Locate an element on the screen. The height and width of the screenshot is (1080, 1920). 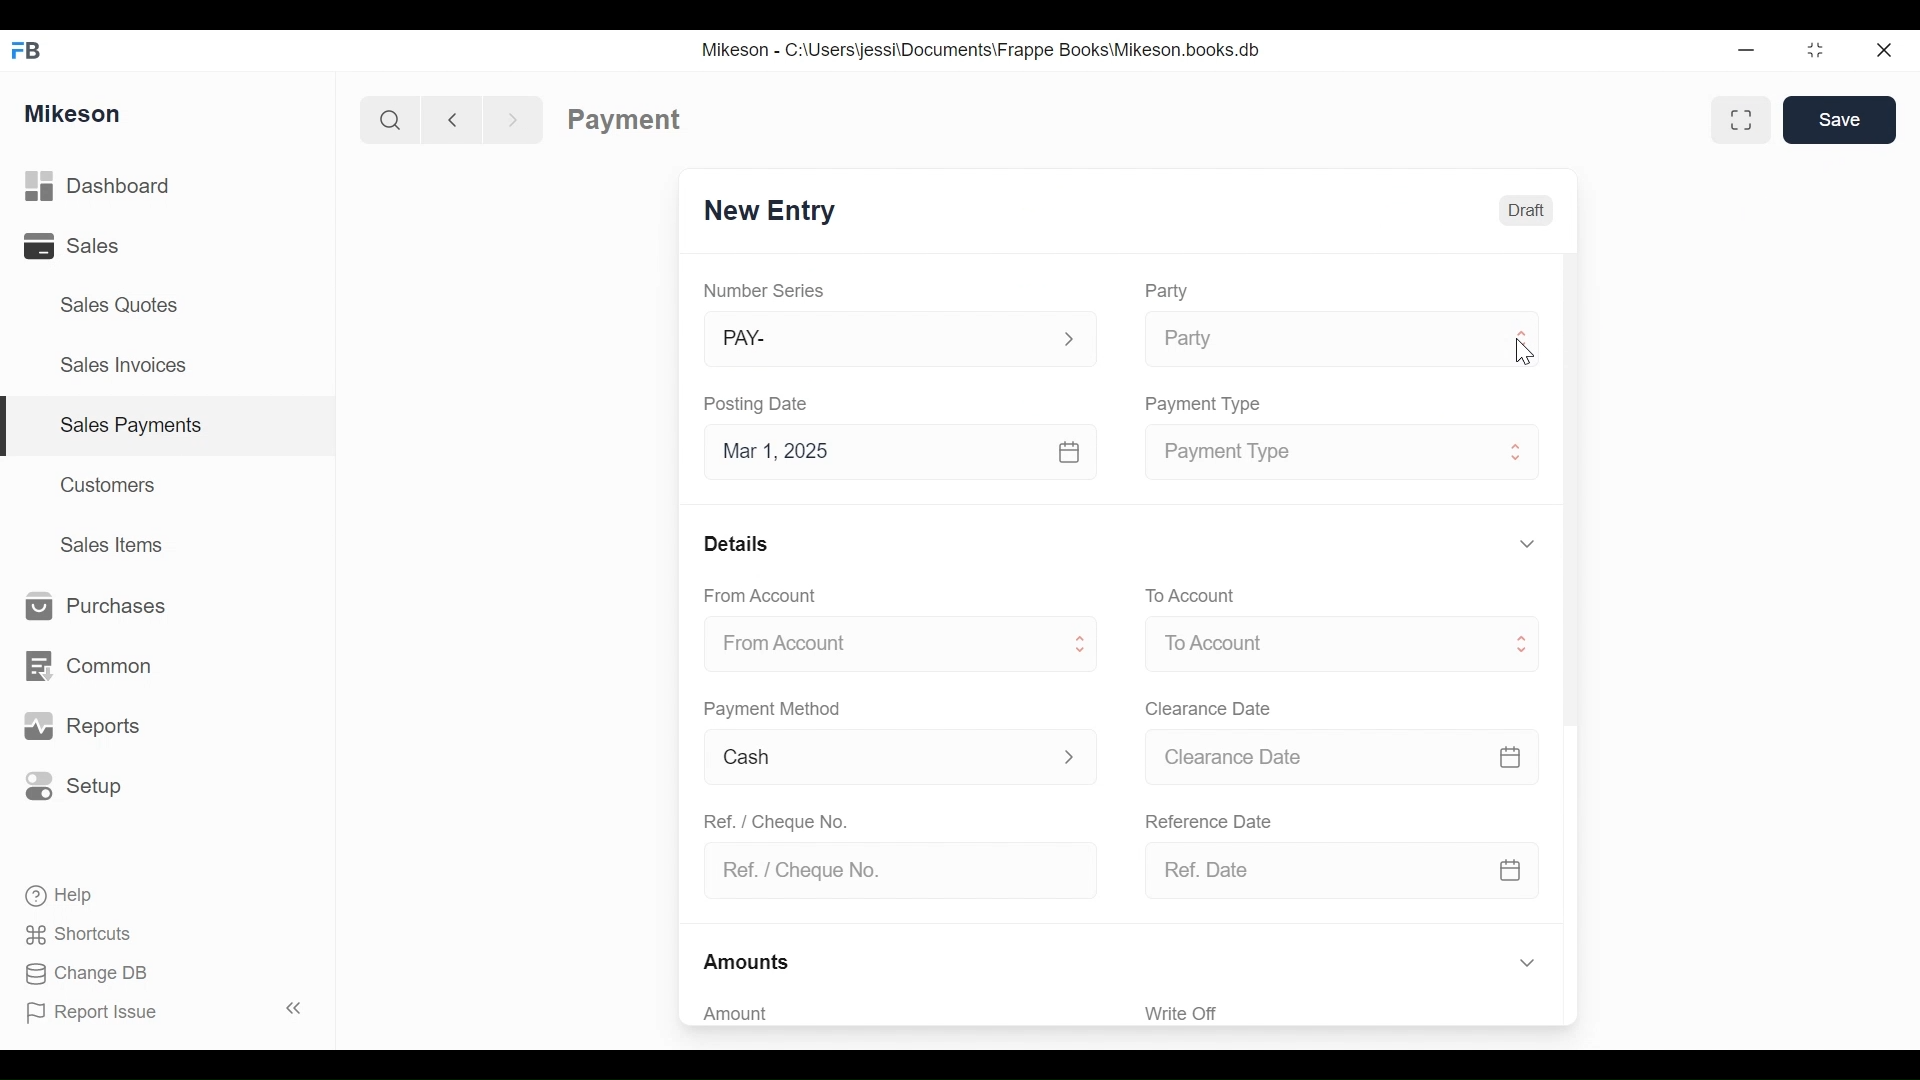
Clearance date is located at coordinates (1349, 756).